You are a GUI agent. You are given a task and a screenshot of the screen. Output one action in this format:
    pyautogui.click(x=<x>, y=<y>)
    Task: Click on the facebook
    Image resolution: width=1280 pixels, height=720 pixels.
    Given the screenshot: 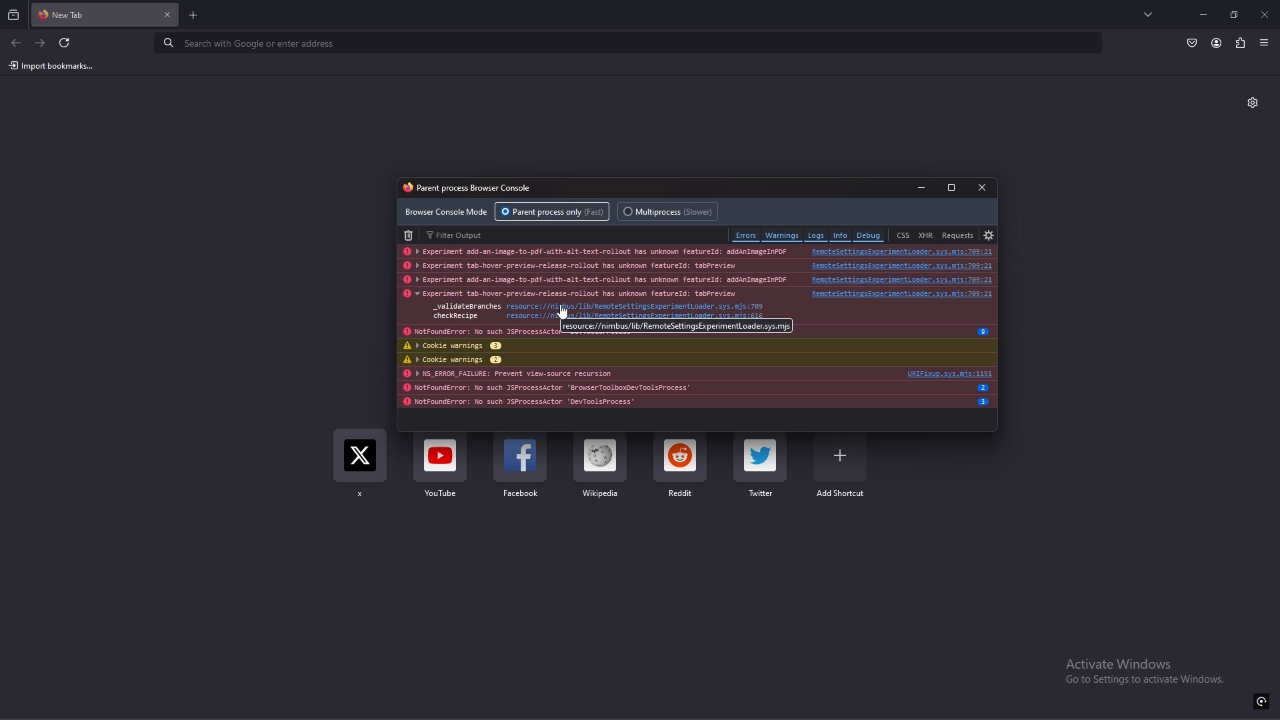 What is the action you would take?
    pyautogui.click(x=521, y=469)
    